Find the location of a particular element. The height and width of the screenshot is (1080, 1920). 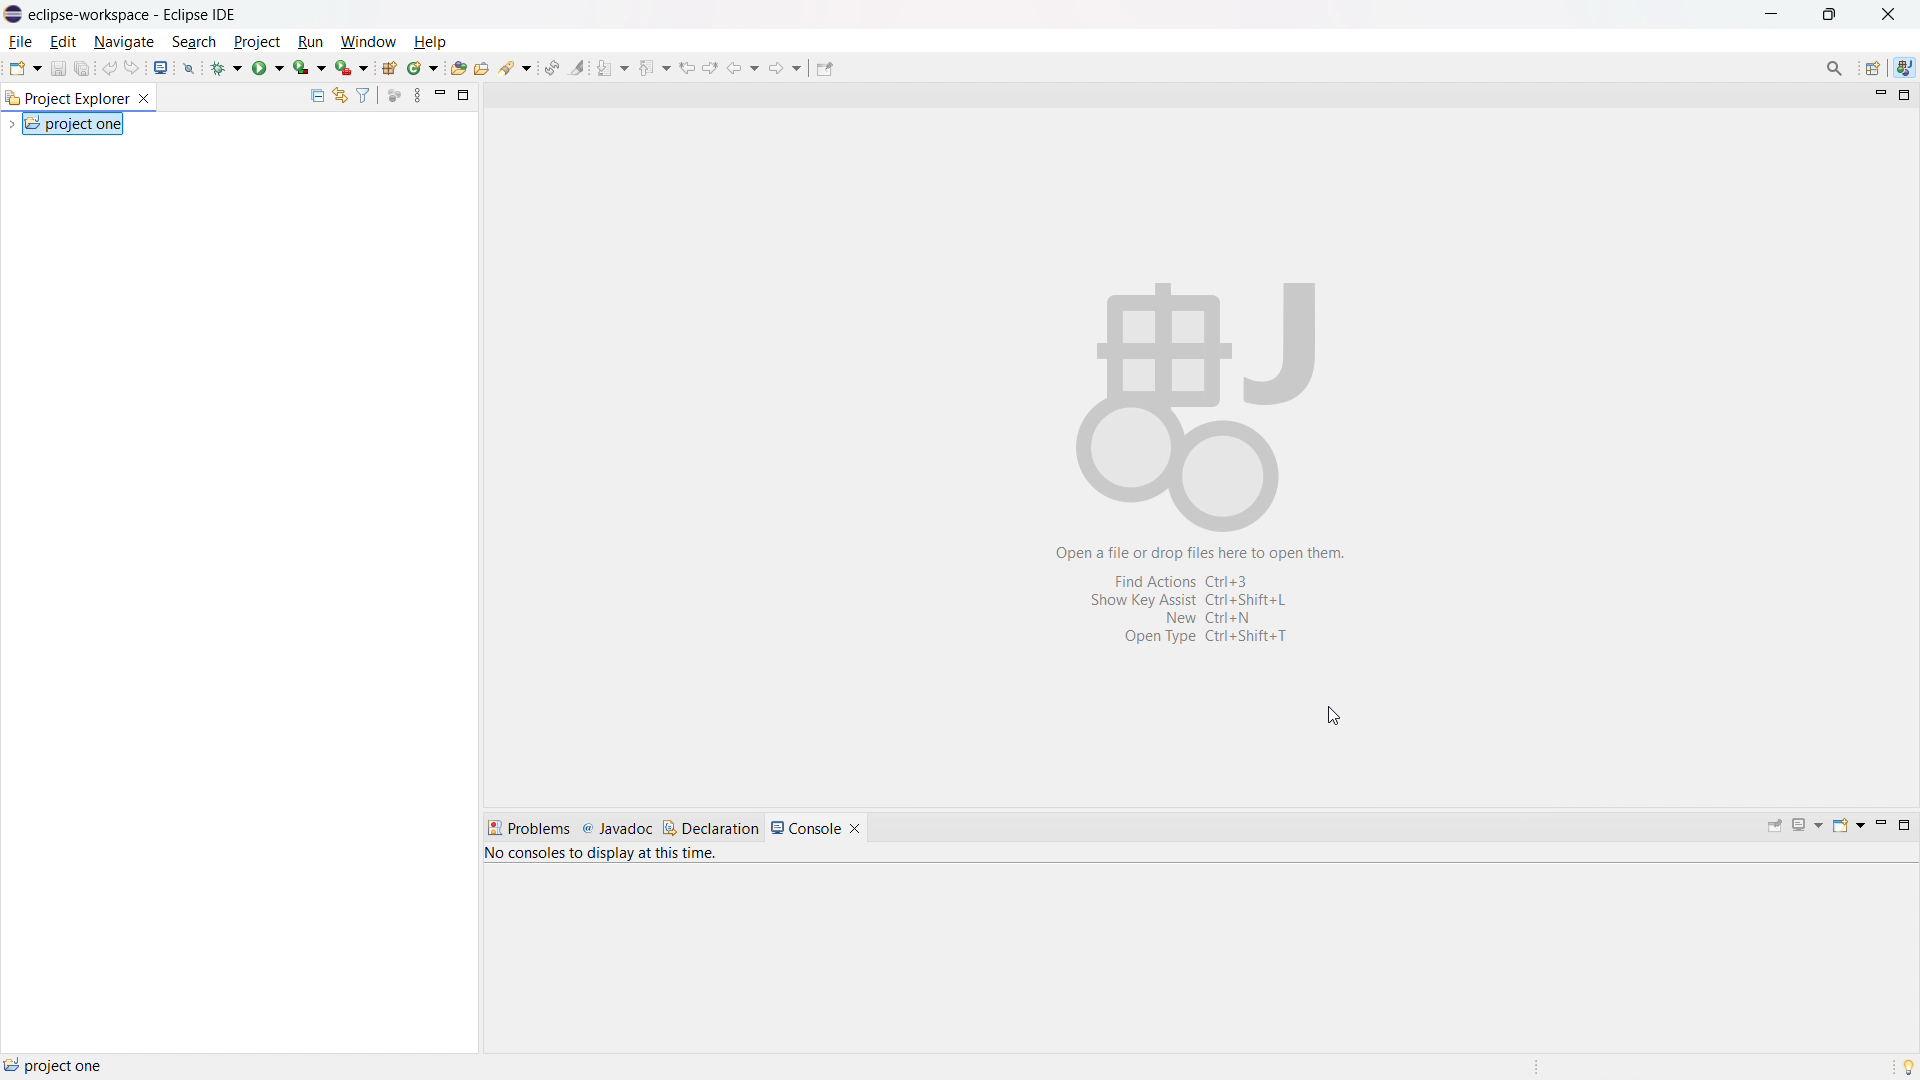

javadoc is located at coordinates (617, 829).